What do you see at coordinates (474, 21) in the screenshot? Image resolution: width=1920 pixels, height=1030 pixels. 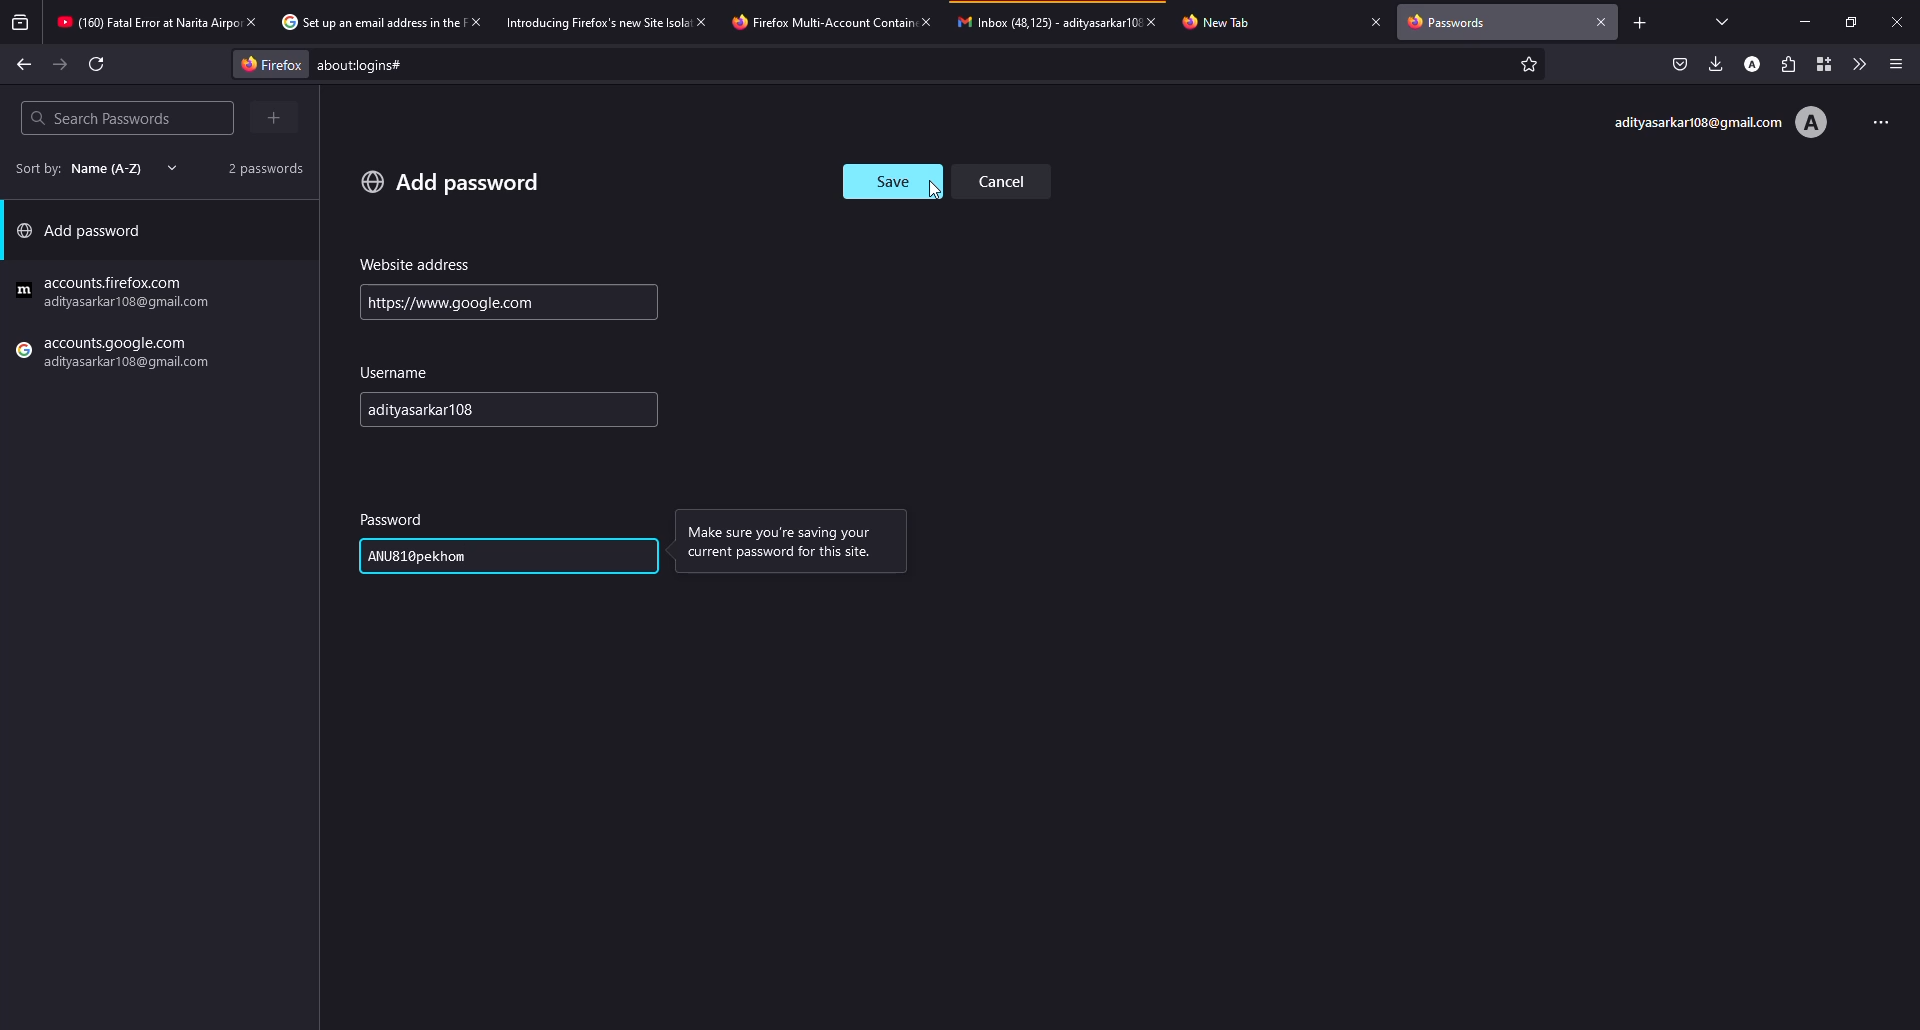 I see `close` at bounding box center [474, 21].